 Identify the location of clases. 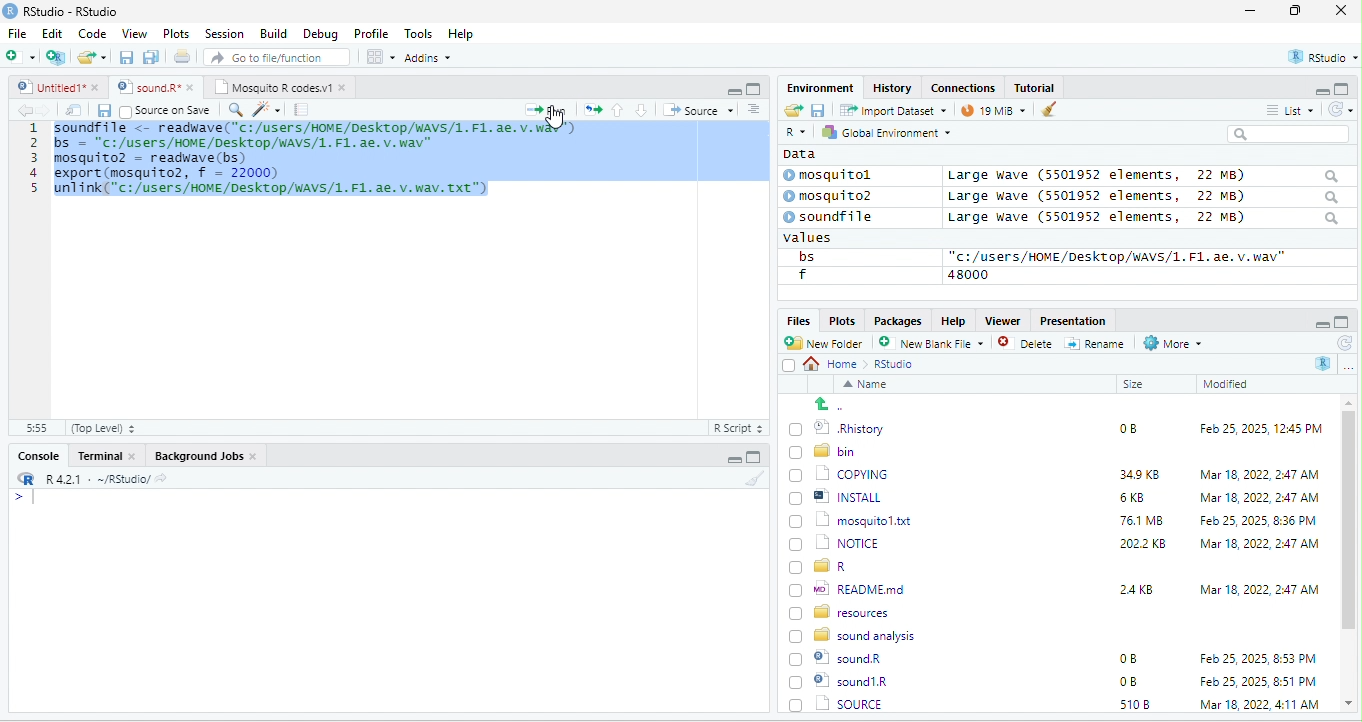
(965, 86).